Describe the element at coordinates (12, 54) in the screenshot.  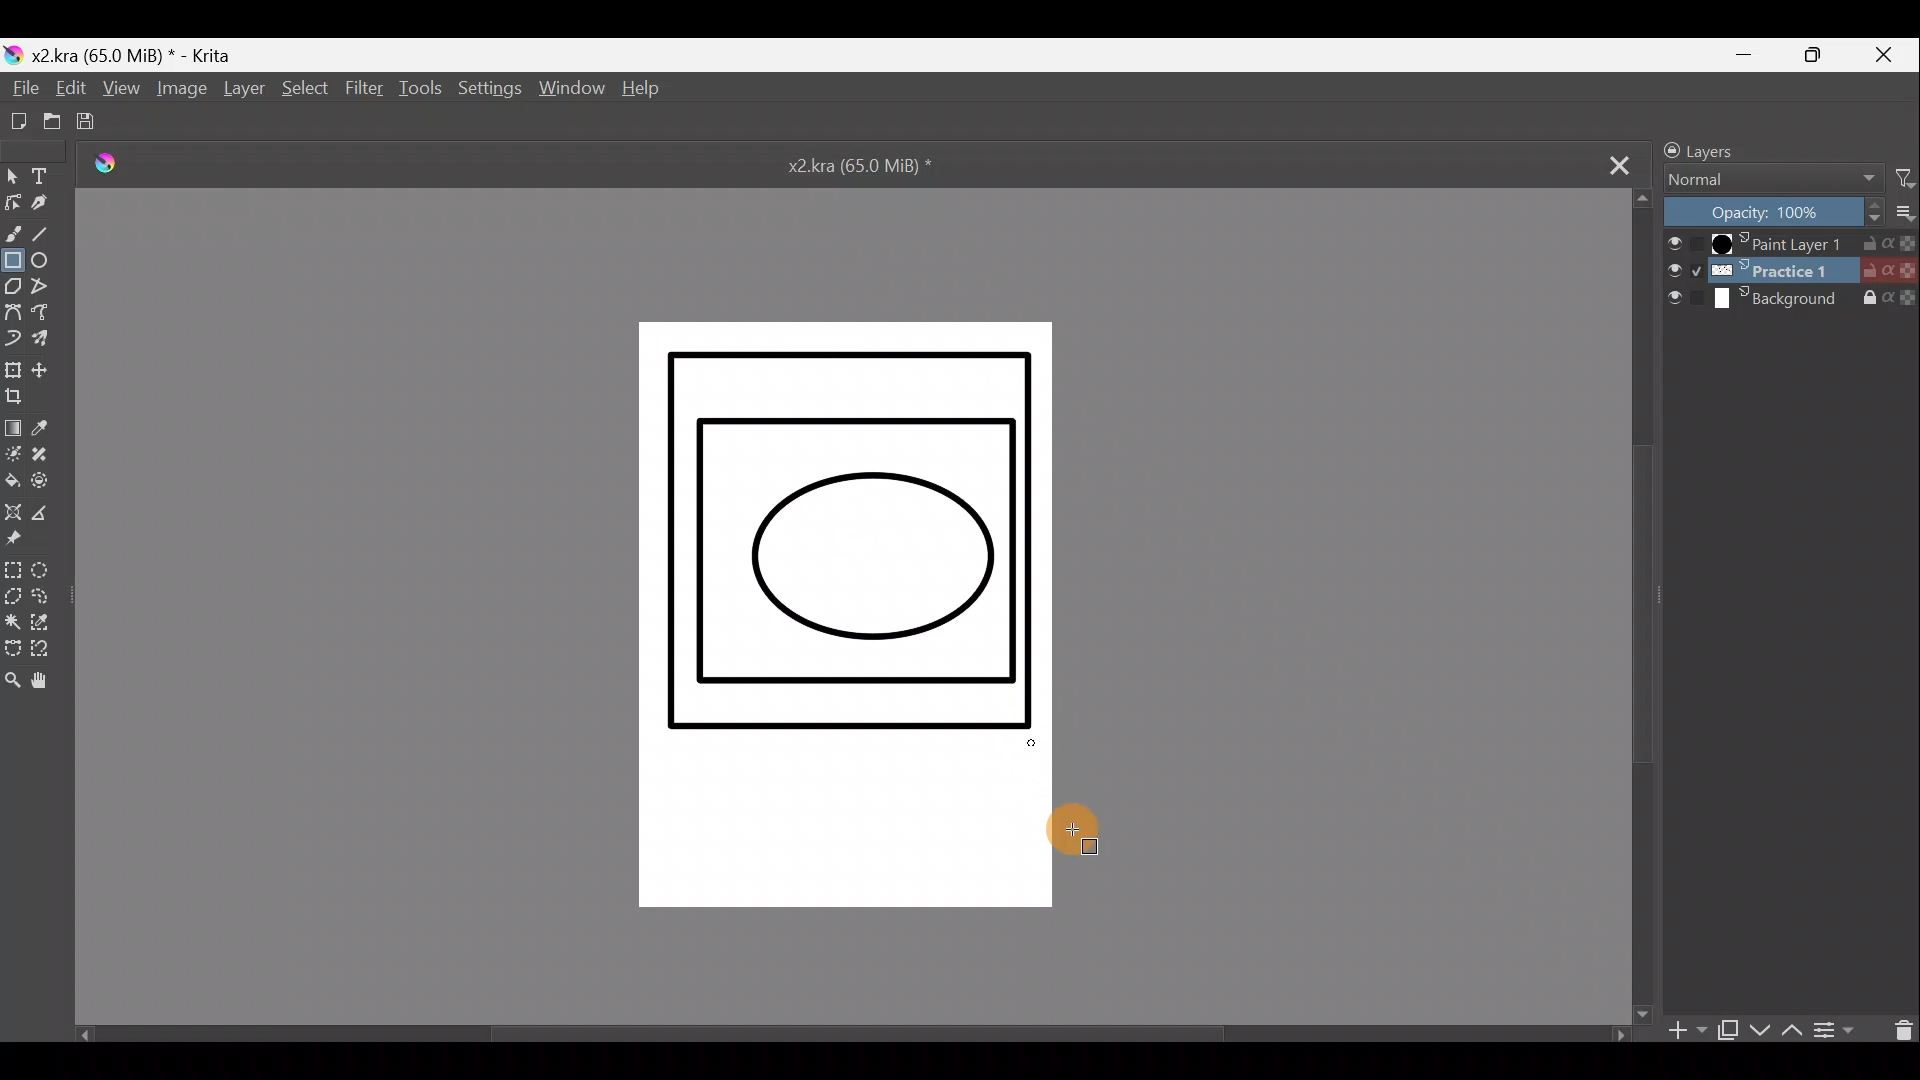
I see `Krita logo` at that location.